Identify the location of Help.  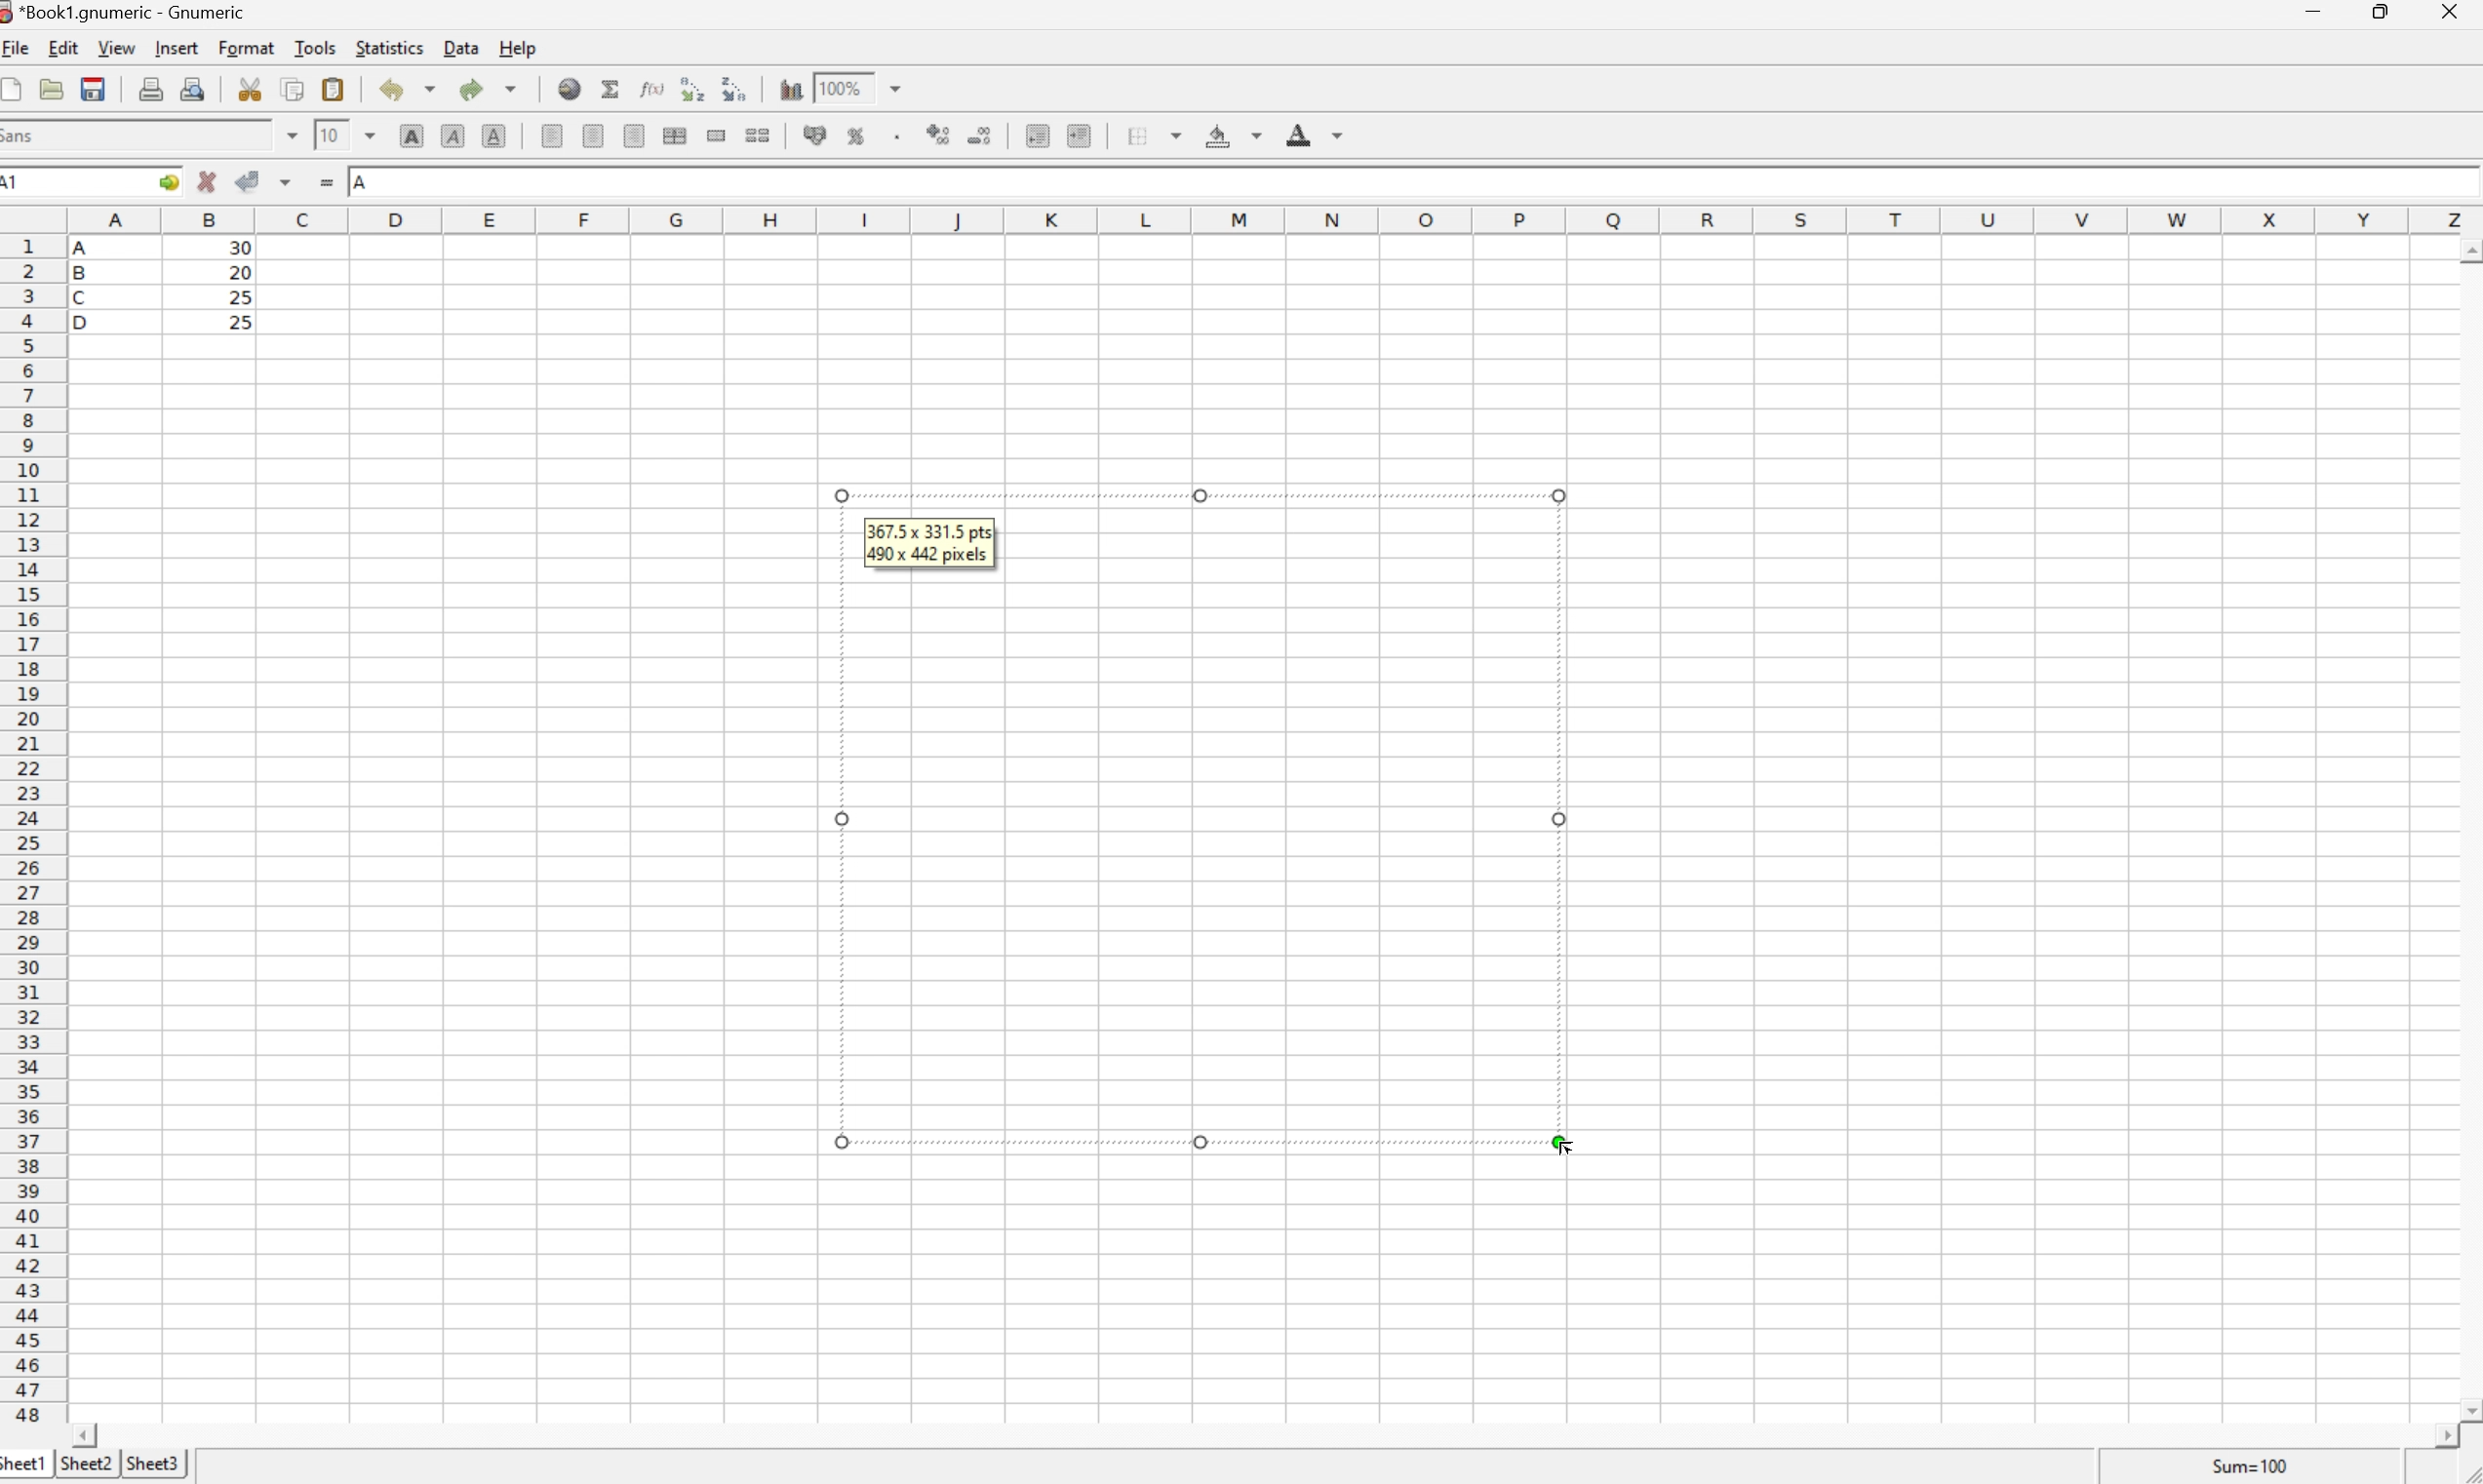
(519, 47).